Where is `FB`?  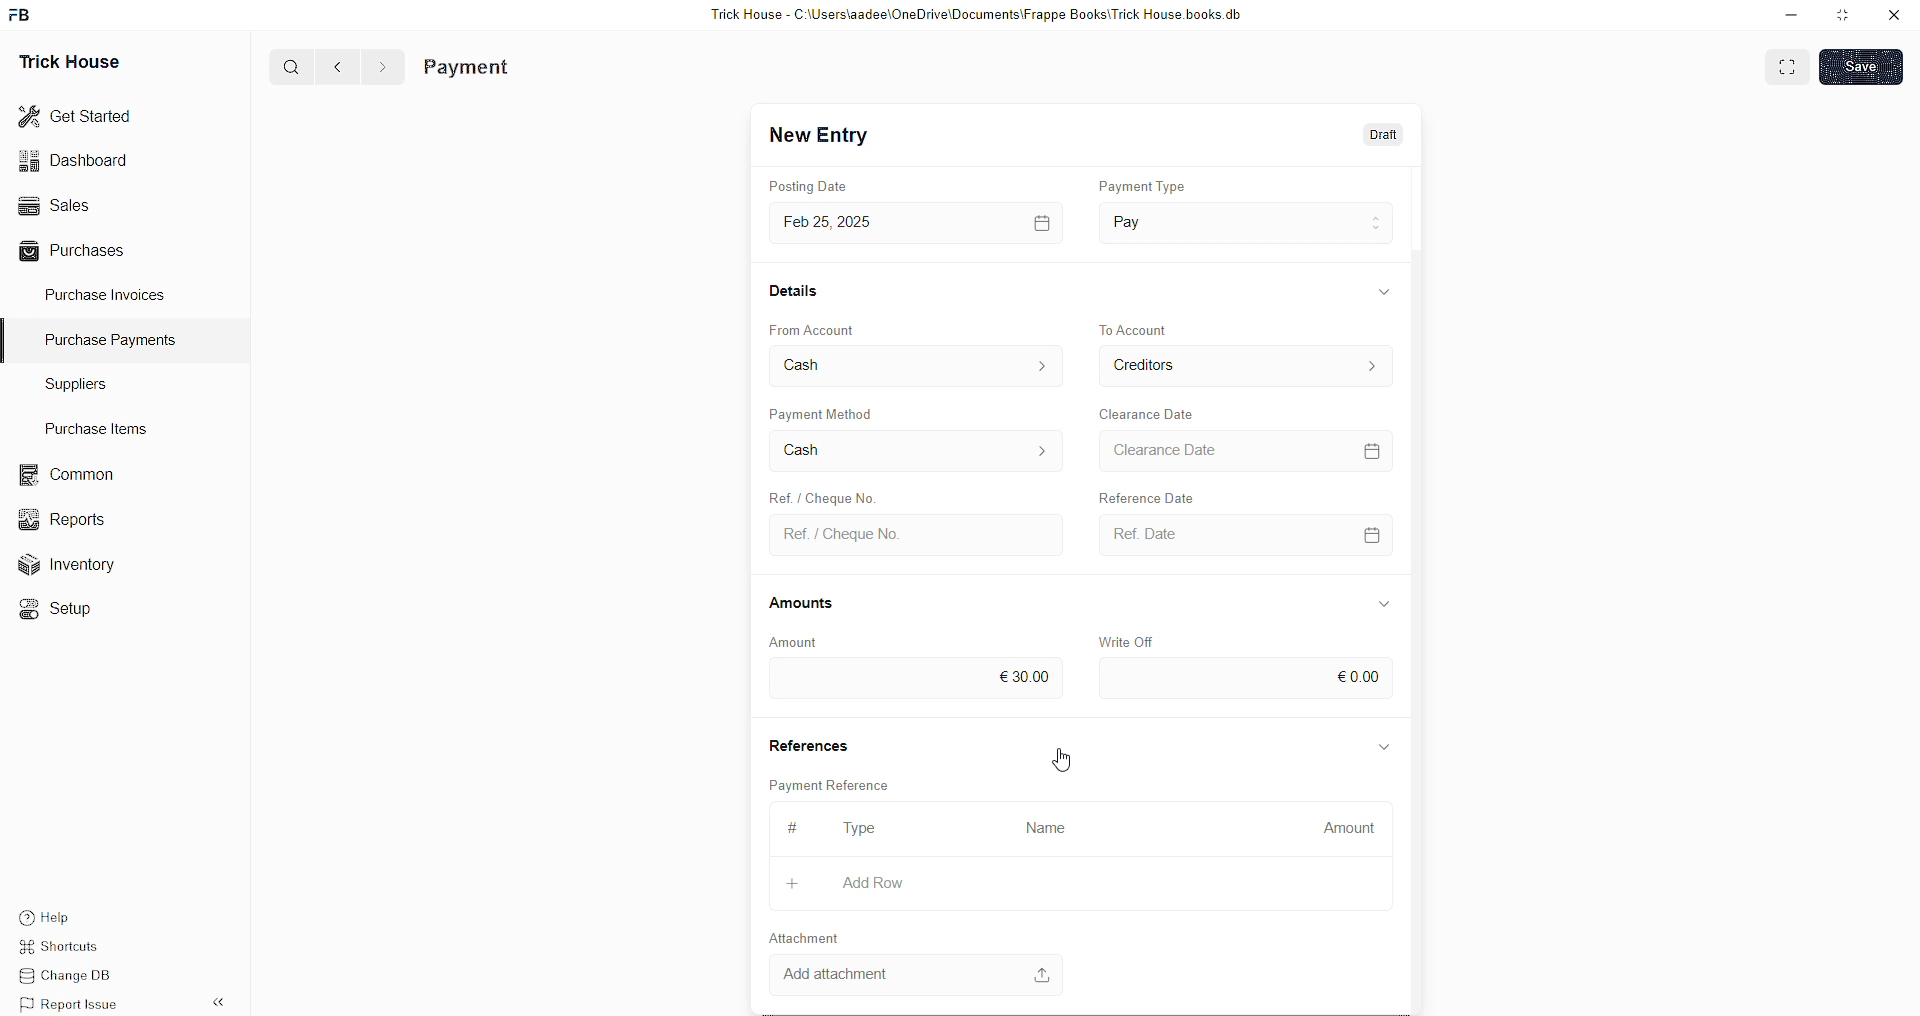
FB is located at coordinates (23, 13).